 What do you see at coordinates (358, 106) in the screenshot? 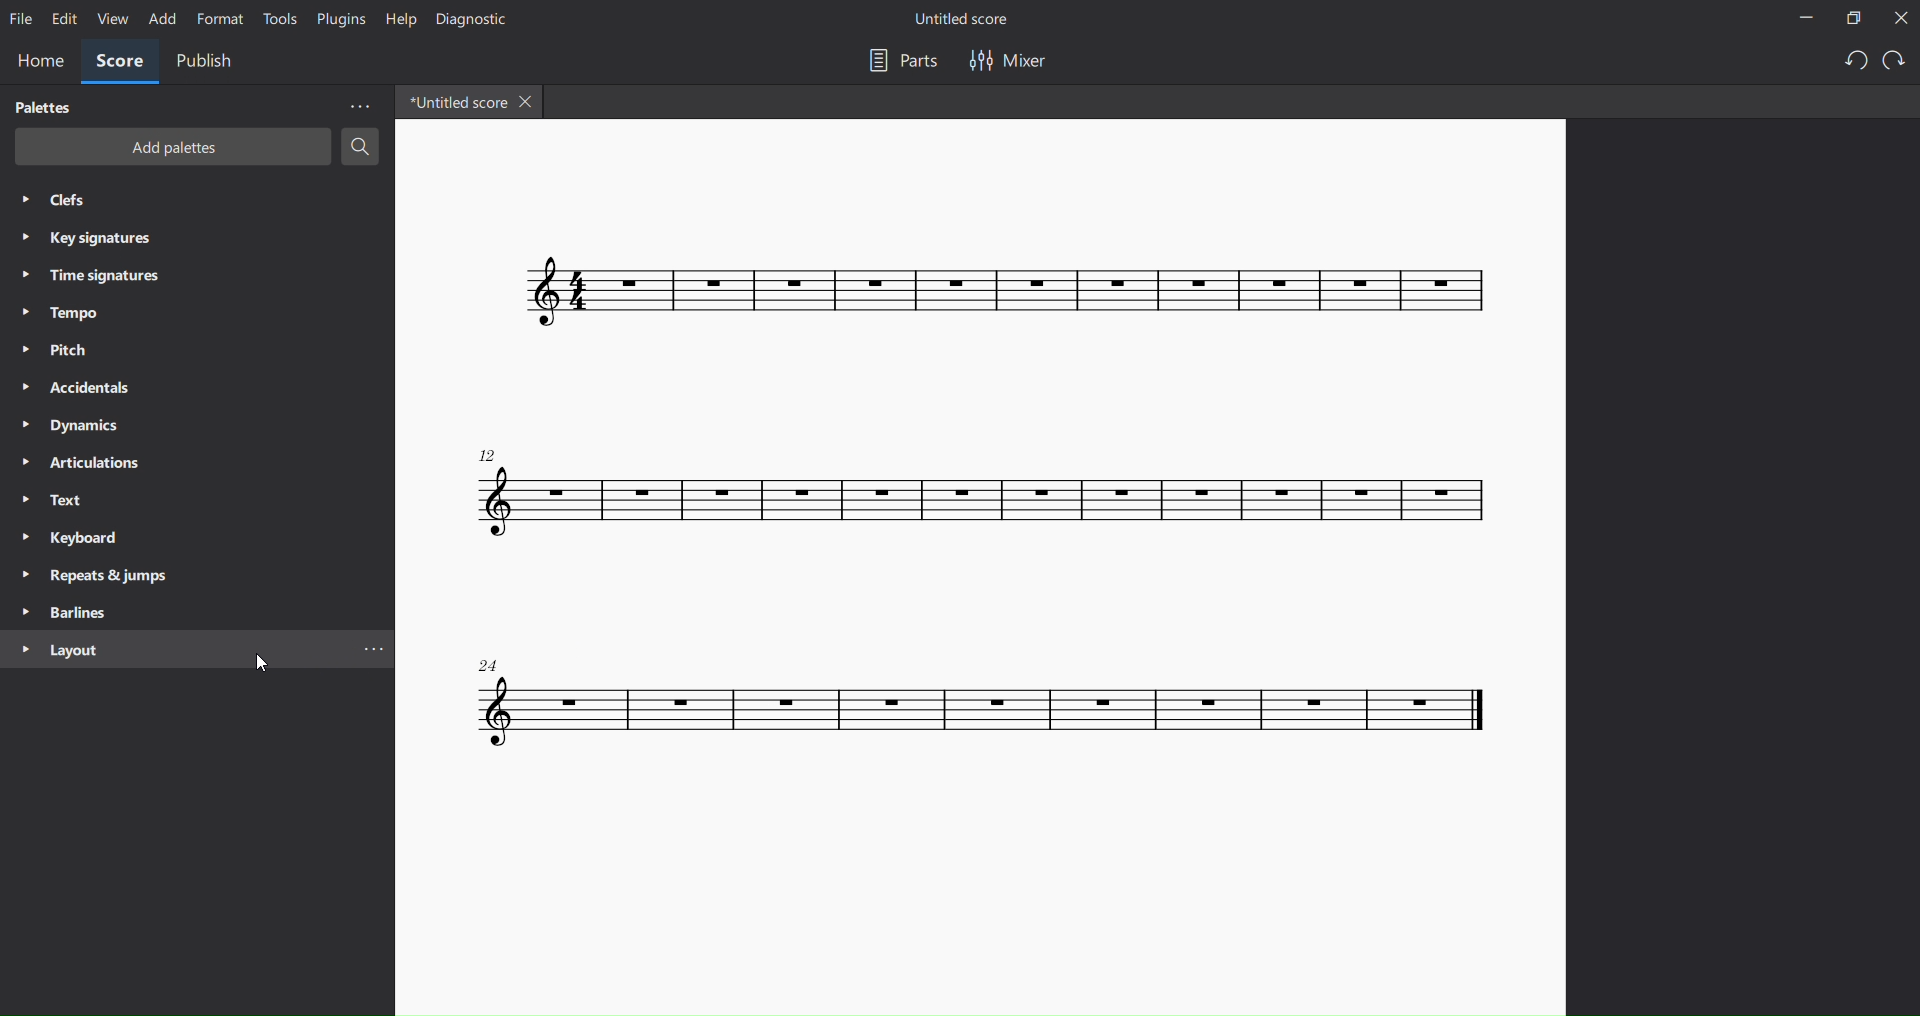
I see `more` at bounding box center [358, 106].